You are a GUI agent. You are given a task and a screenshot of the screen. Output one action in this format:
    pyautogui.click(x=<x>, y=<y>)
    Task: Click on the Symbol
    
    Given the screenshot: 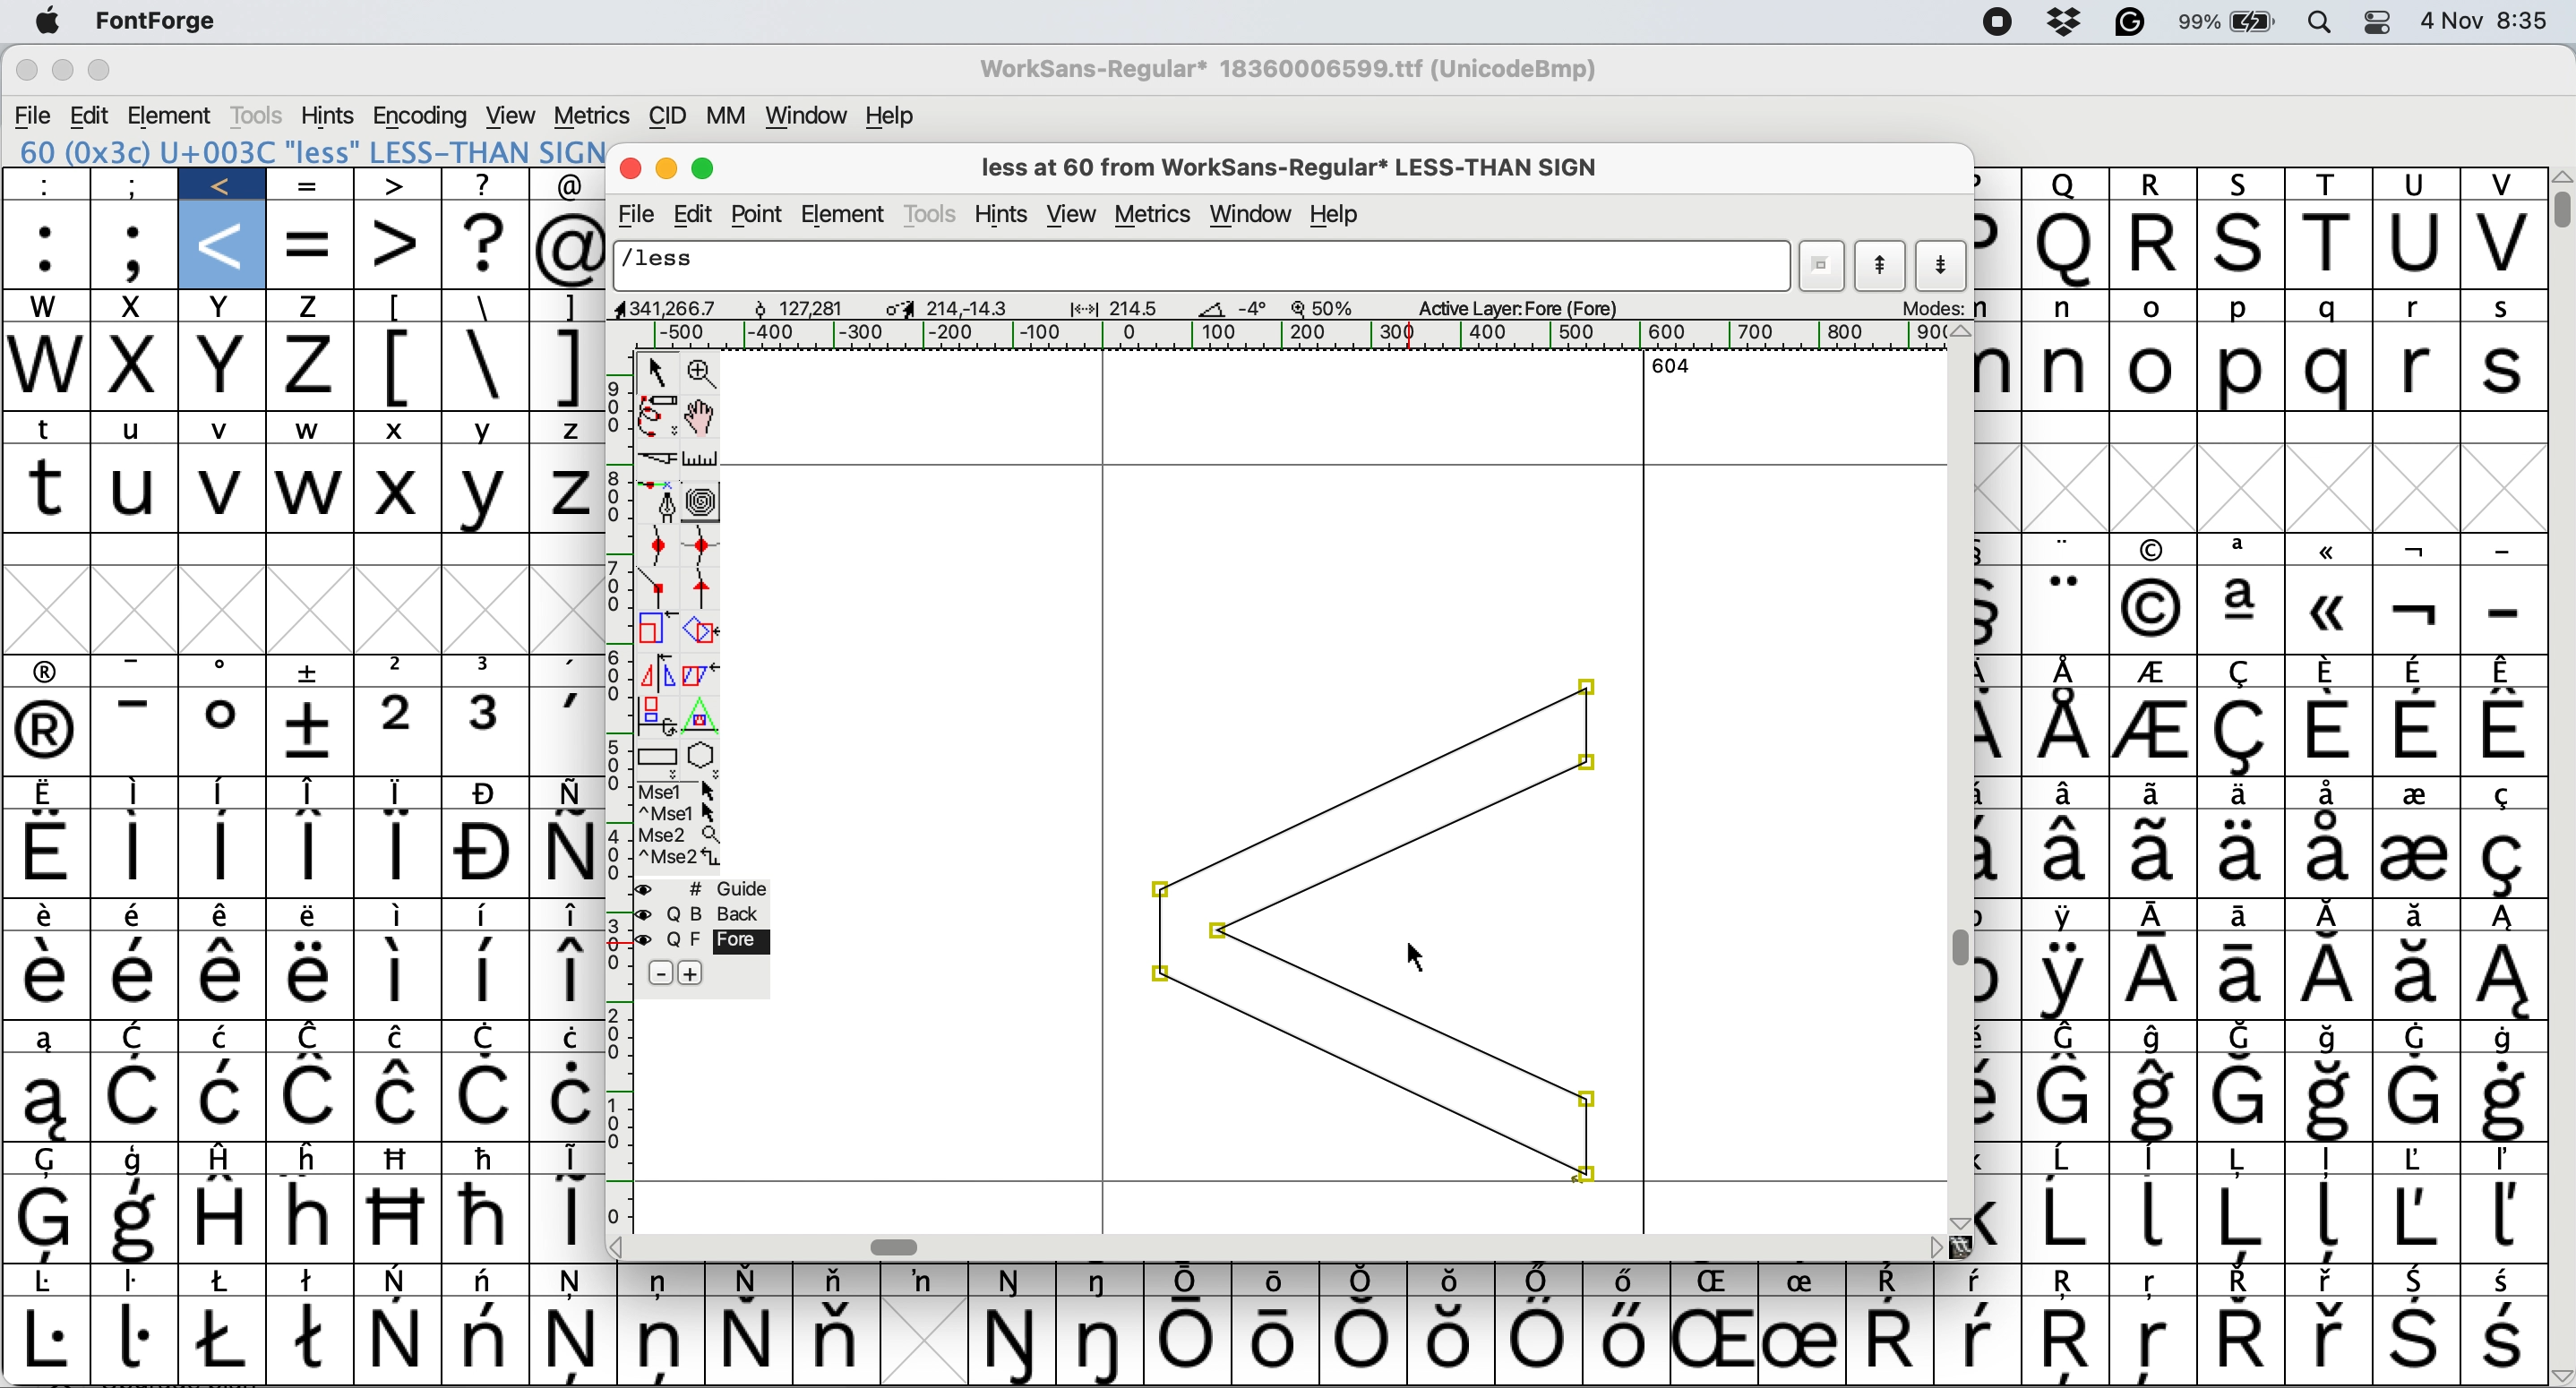 What is the action you would take?
    pyautogui.click(x=662, y=1346)
    